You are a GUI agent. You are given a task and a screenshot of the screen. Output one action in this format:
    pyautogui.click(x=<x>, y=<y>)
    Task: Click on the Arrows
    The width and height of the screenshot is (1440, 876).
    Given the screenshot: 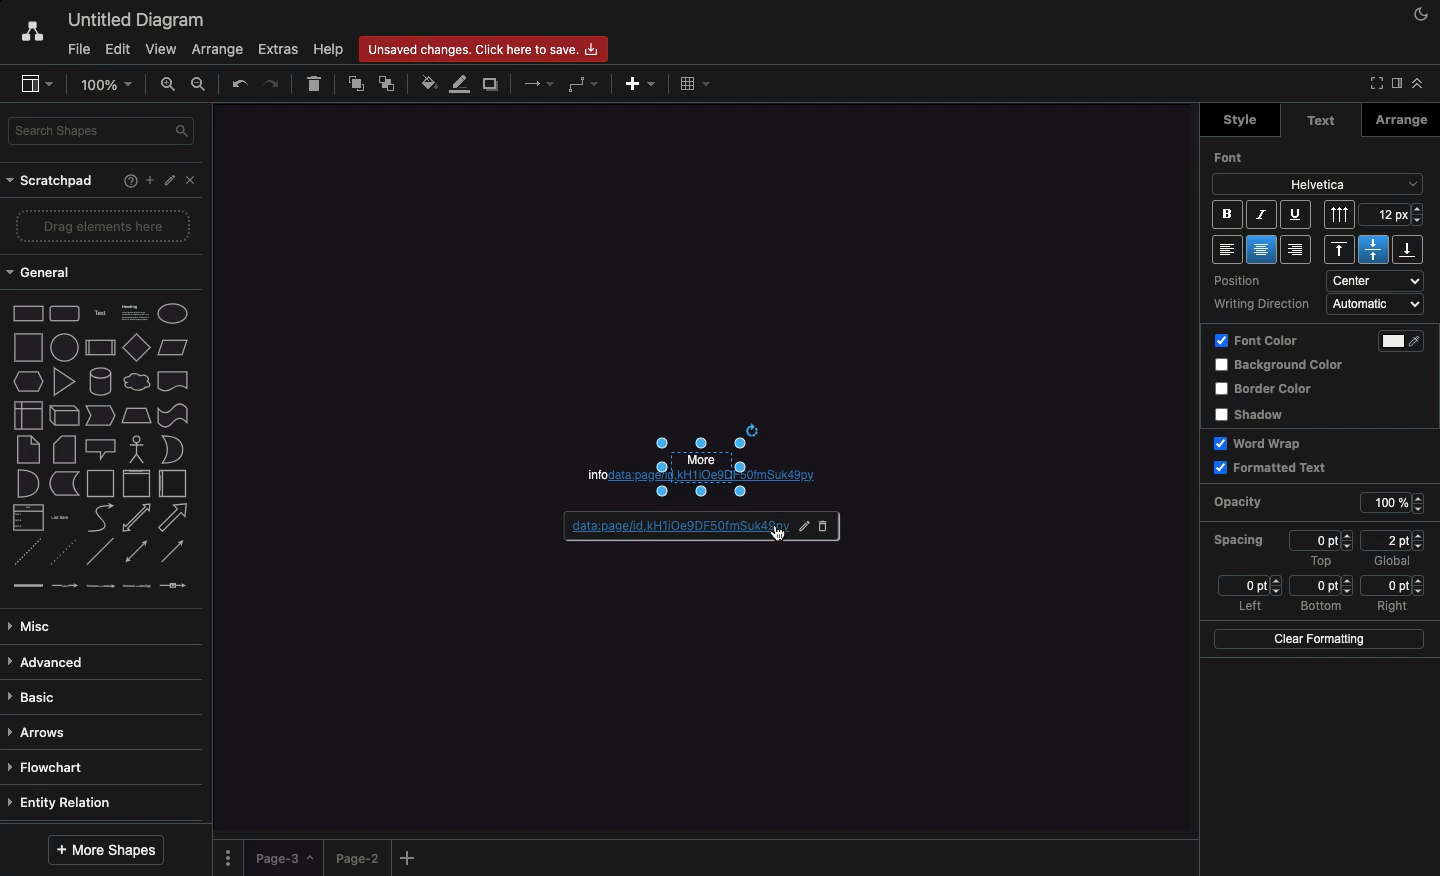 What is the action you would take?
    pyautogui.click(x=536, y=85)
    